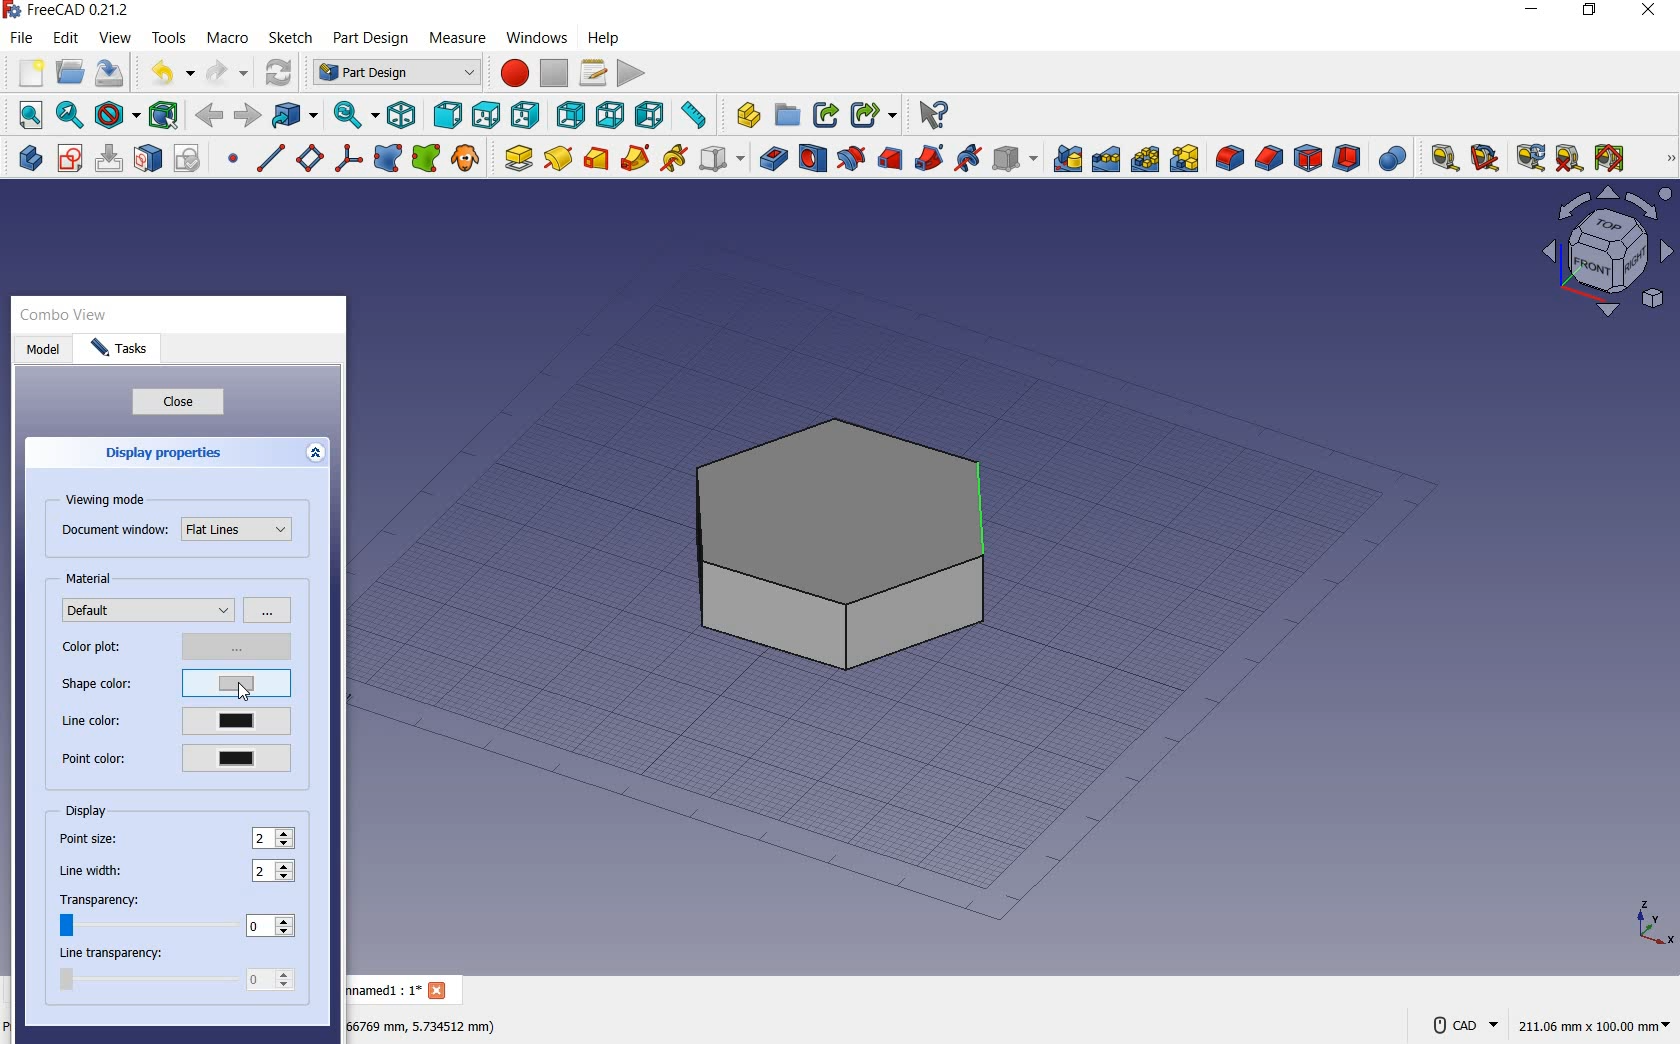 The width and height of the screenshot is (1680, 1044). I want to click on bottom, so click(613, 114).